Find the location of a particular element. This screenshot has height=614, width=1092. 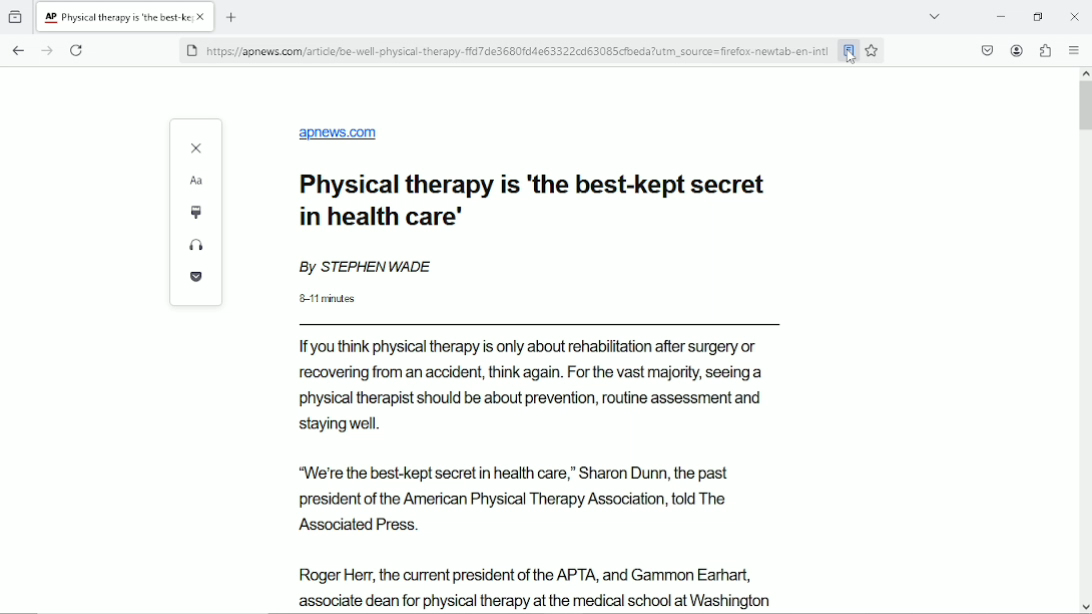

minimize is located at coordinates (1002, 15).